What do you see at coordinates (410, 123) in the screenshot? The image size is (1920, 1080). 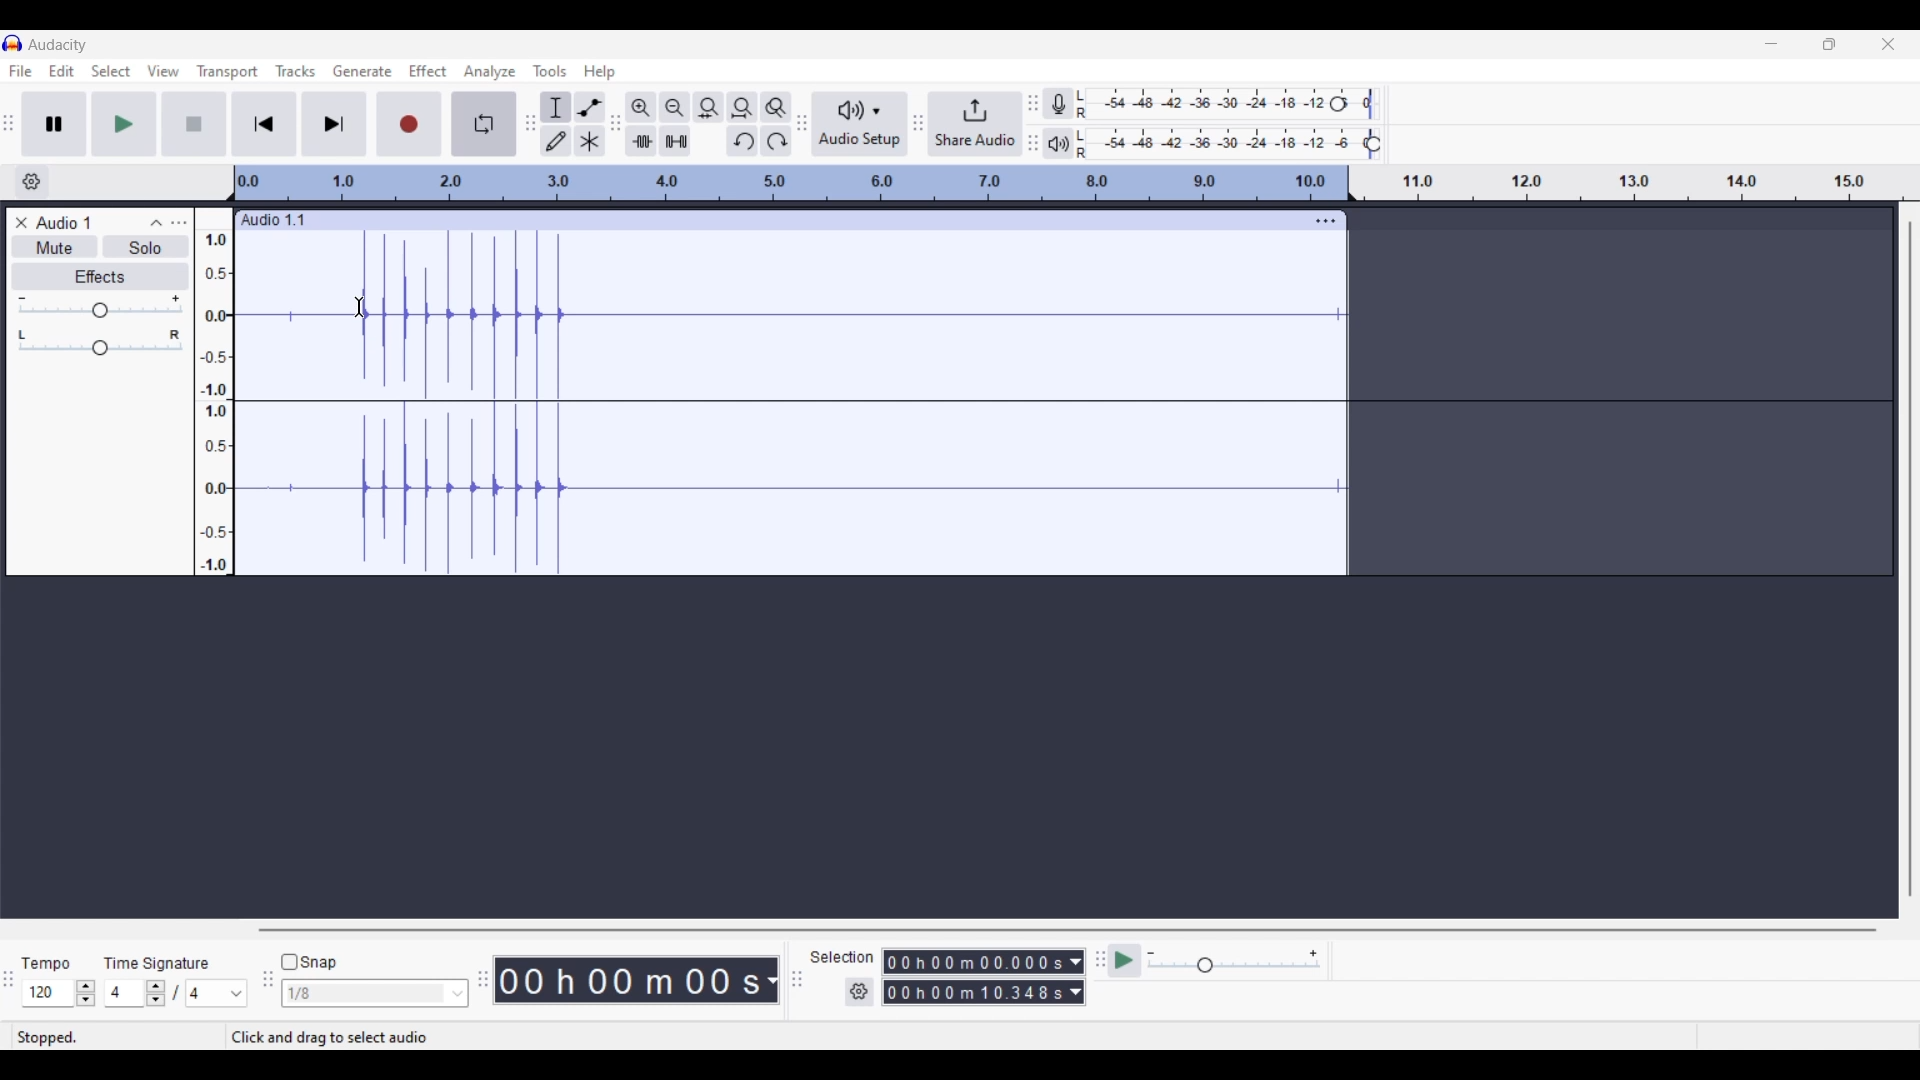 I see `Record/Record new track` at bounding box center [410, 123].